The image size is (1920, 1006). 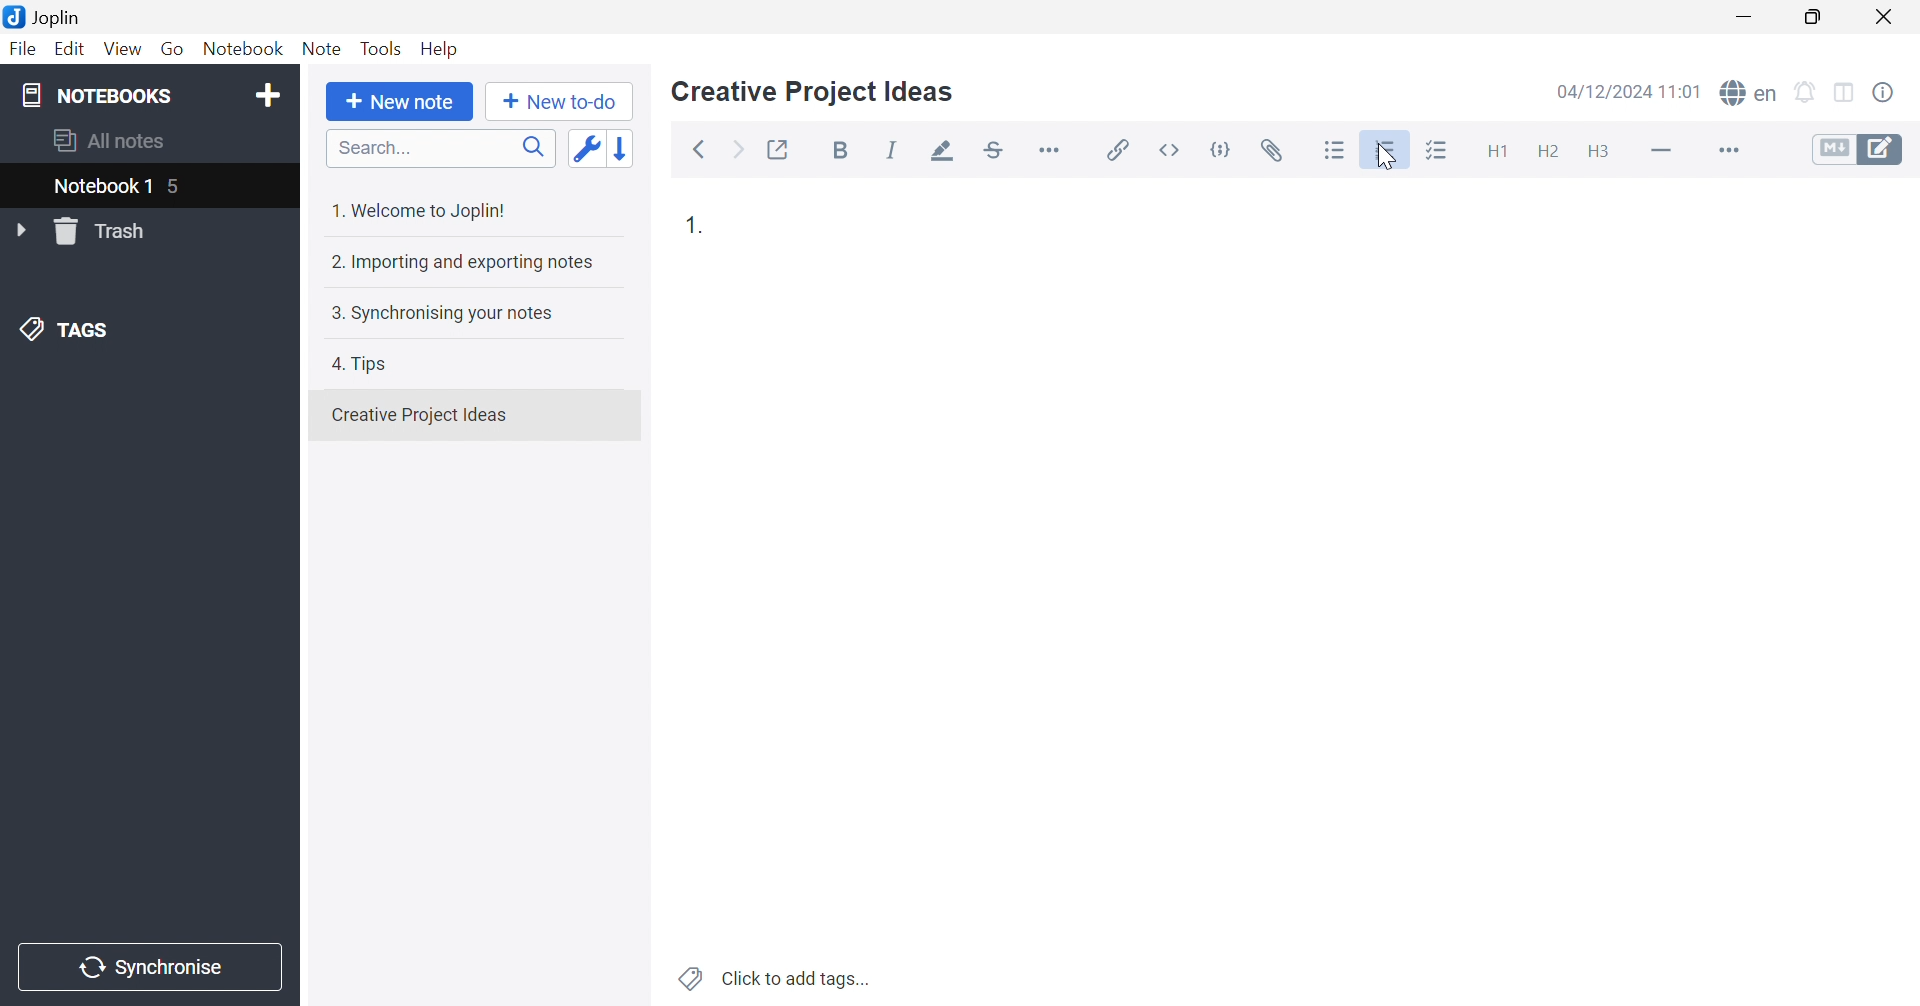 I want to click on Toggle editors, so click(x=1858, y=150).